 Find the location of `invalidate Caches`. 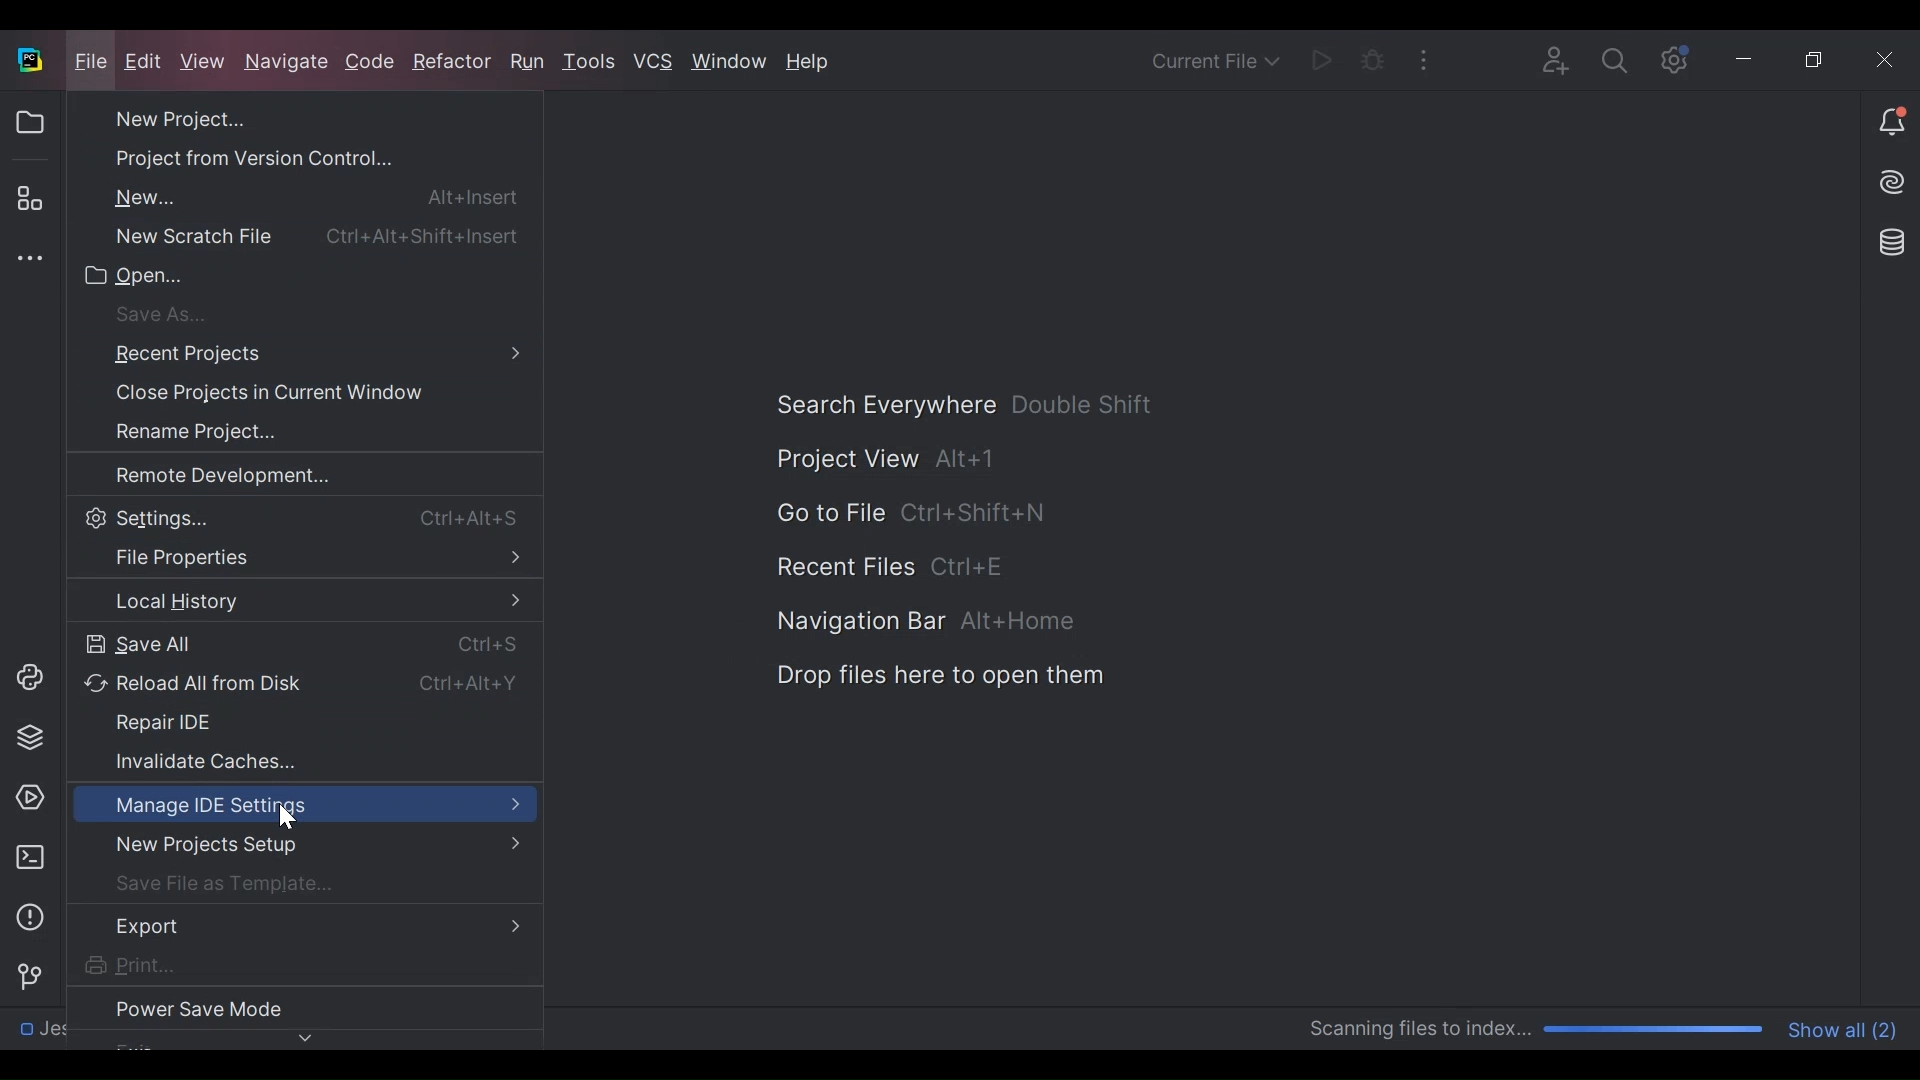

invalidate Caches is located at coordinates (276, 760).